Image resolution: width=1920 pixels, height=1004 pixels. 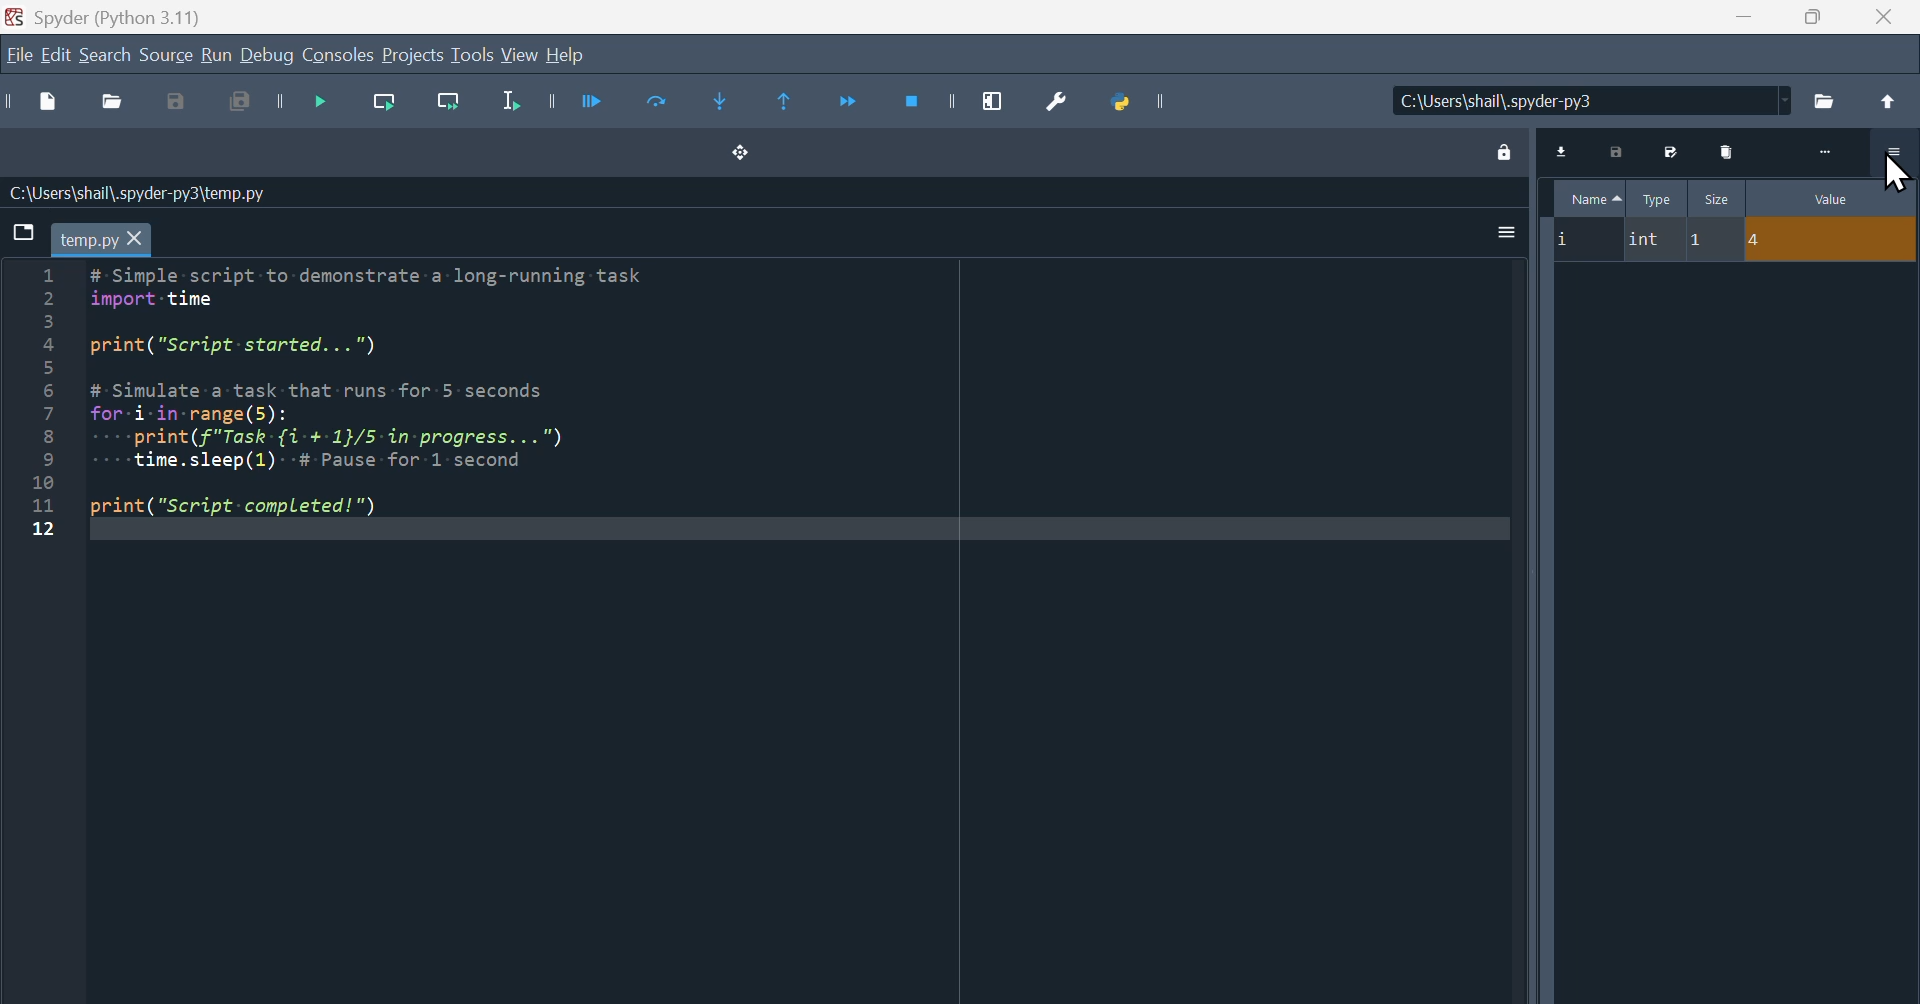 What do you see at coordinates (338, 53) in the screenshot?
I see `Consol` at bounding box center [338, 53].